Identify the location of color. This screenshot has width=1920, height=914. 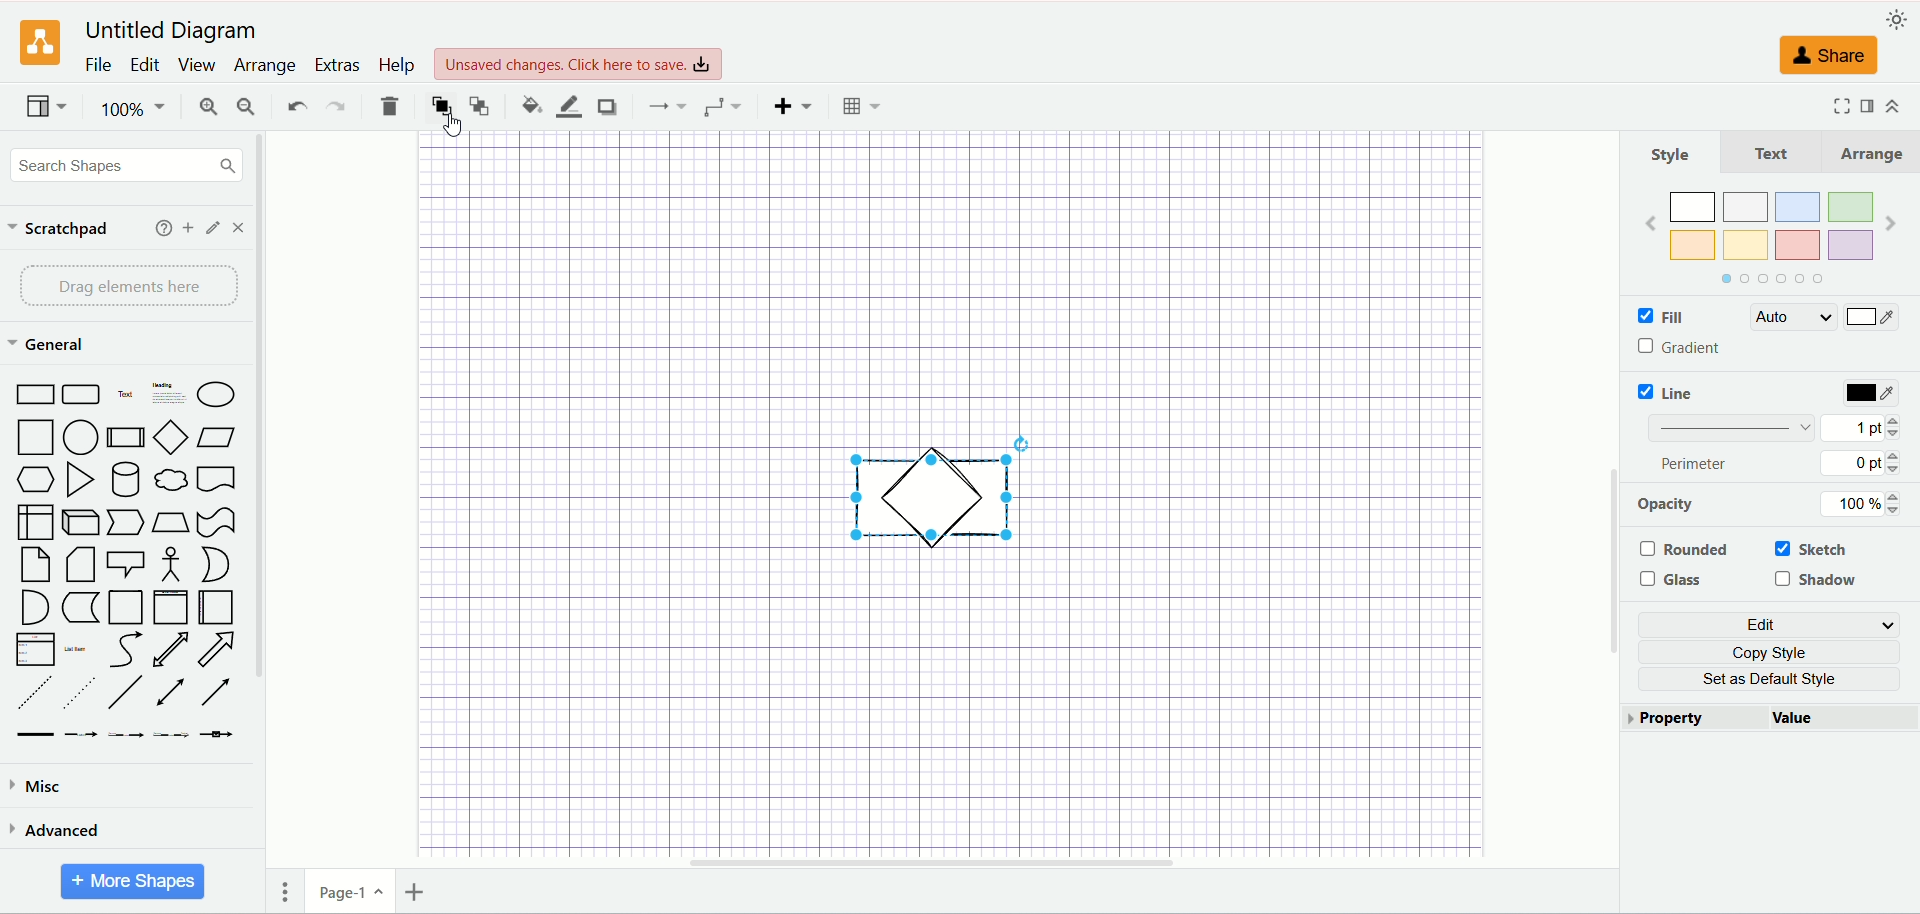
(1871, 318).